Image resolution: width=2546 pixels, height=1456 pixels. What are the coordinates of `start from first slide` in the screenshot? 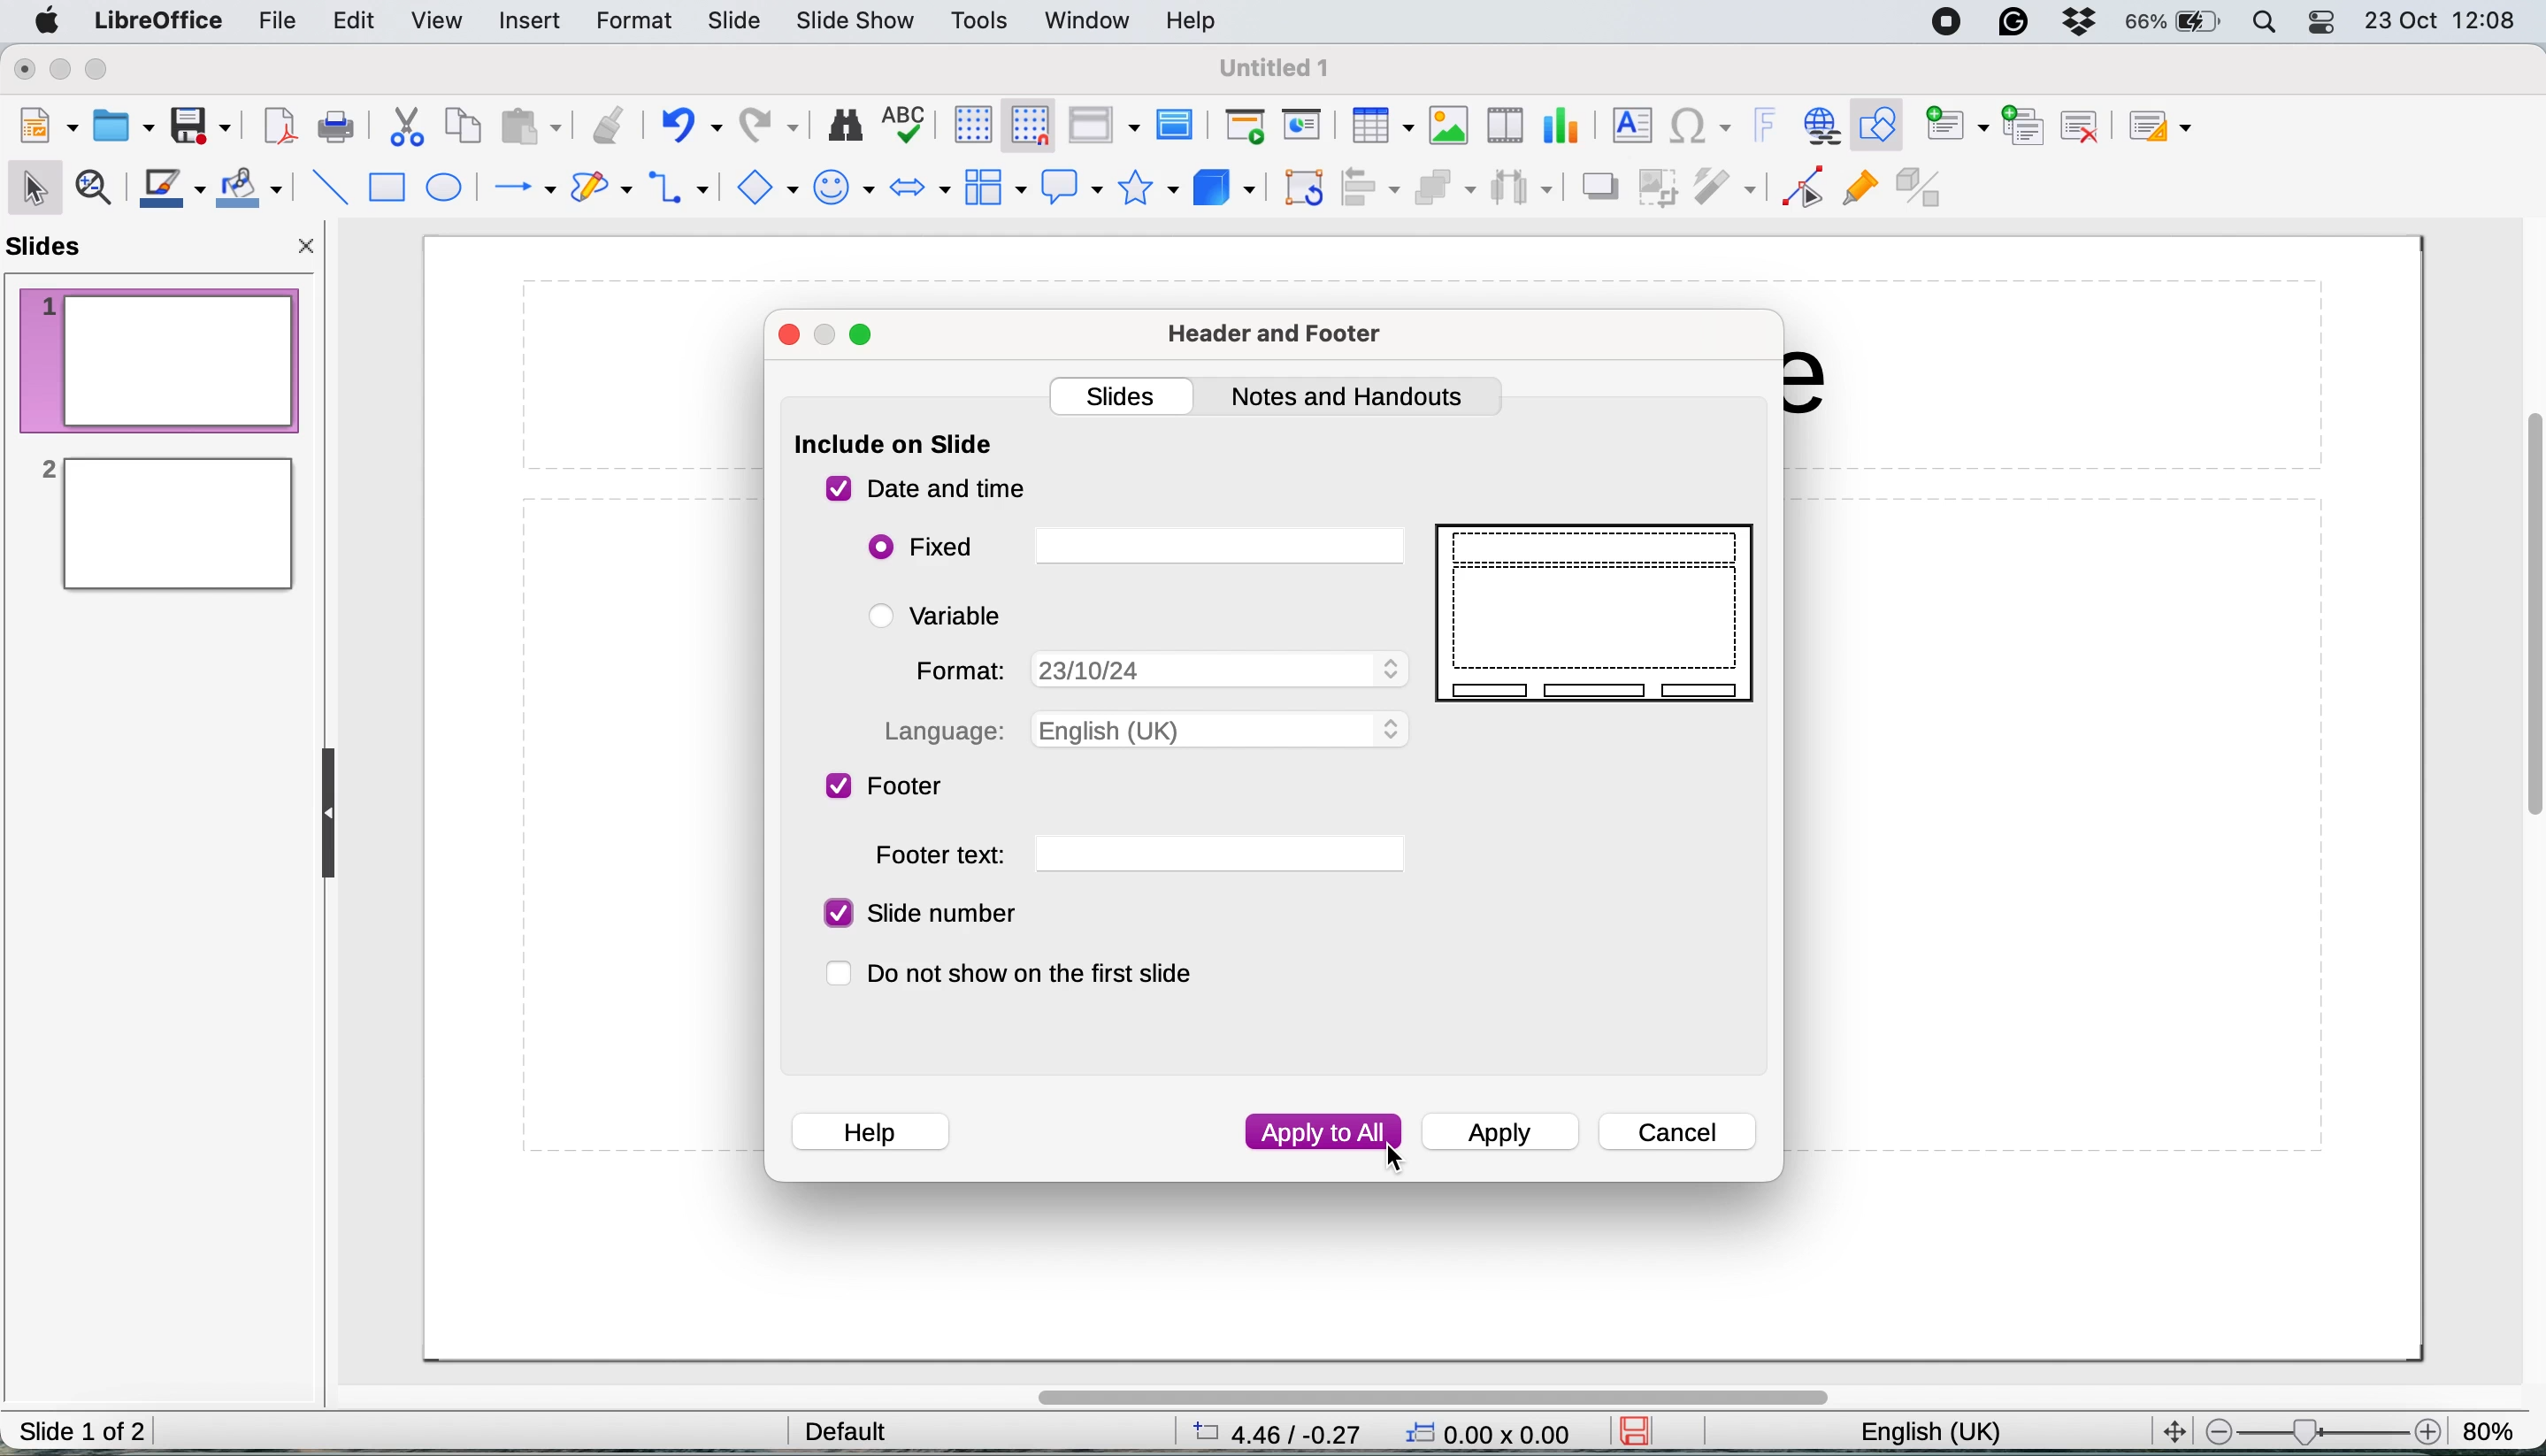 It's located at (1245, 128).